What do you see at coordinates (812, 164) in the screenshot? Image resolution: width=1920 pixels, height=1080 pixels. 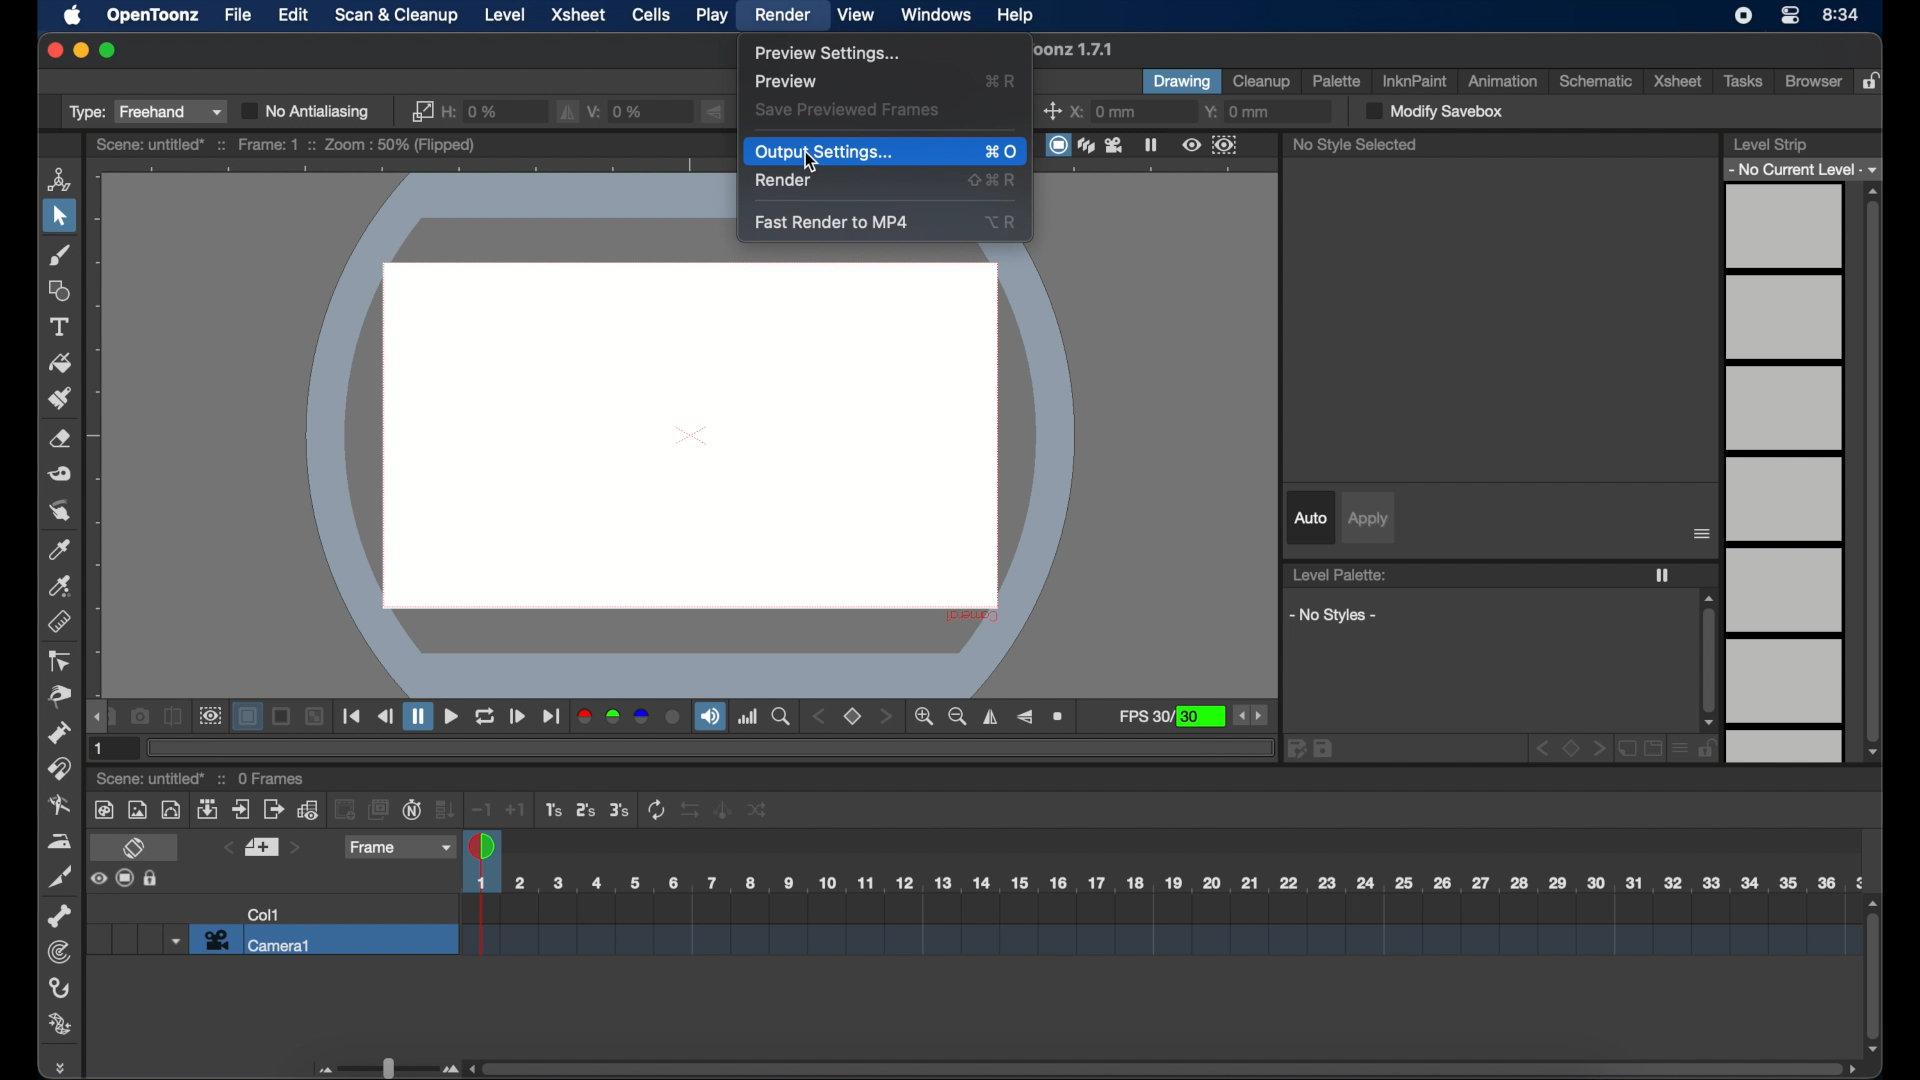 I see `` at bounding box center [812, 164].